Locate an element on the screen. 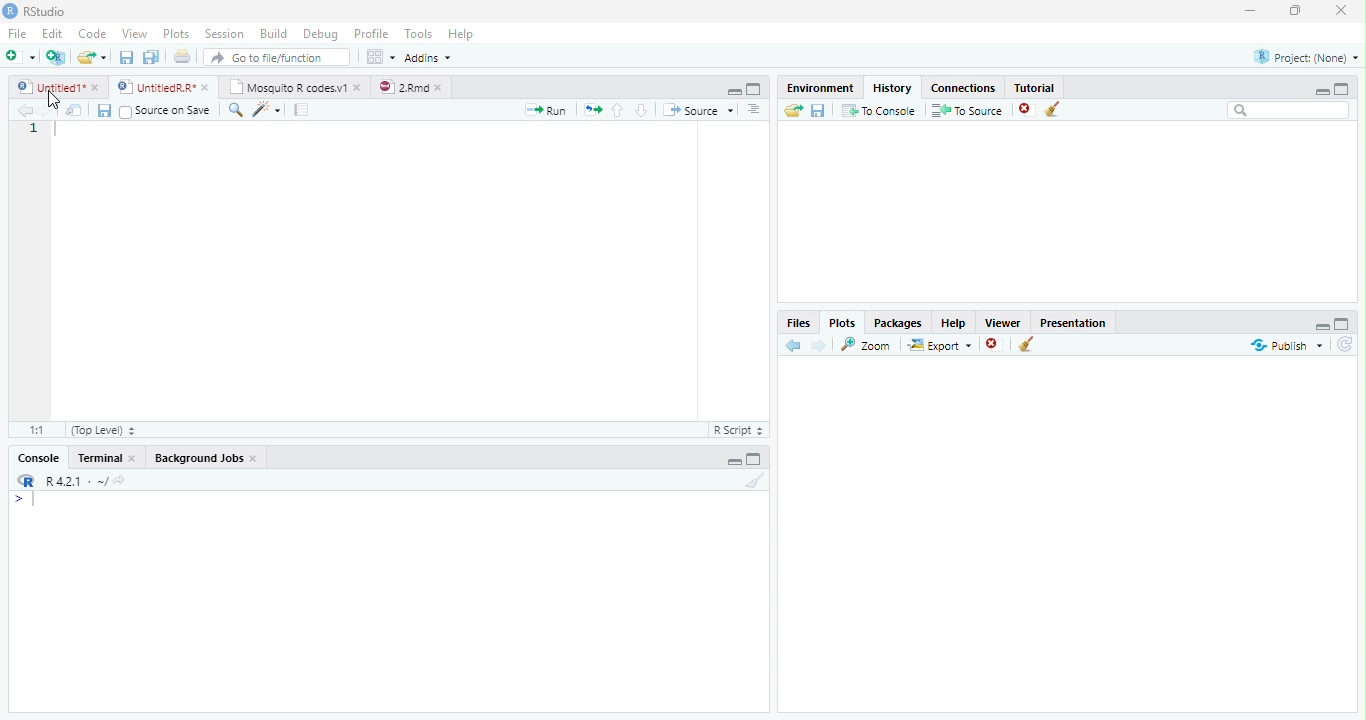 The height and width of the screenshot is (720, 1366). | Mosquito R codesv1 is located at coordinates (294, 87).